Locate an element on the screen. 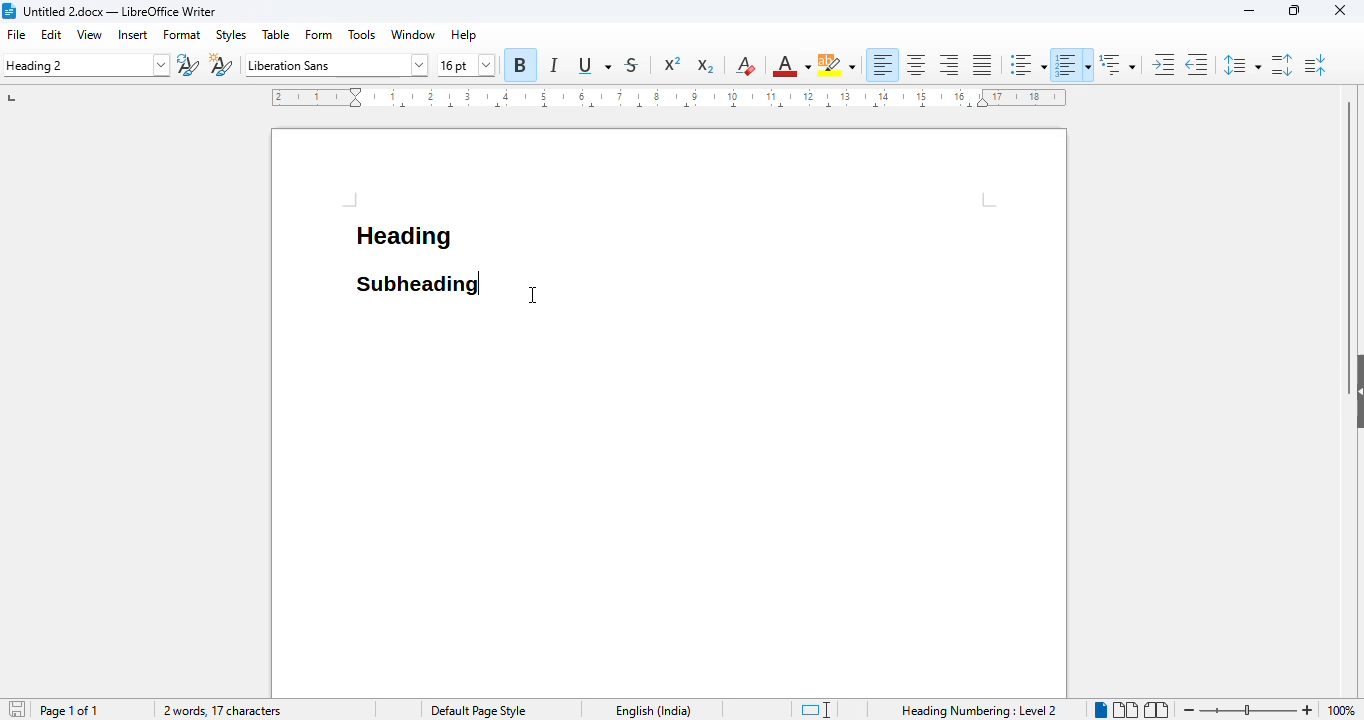 This screenshot has width=1364, height=720. superscript is located at coordinates (673, 64).